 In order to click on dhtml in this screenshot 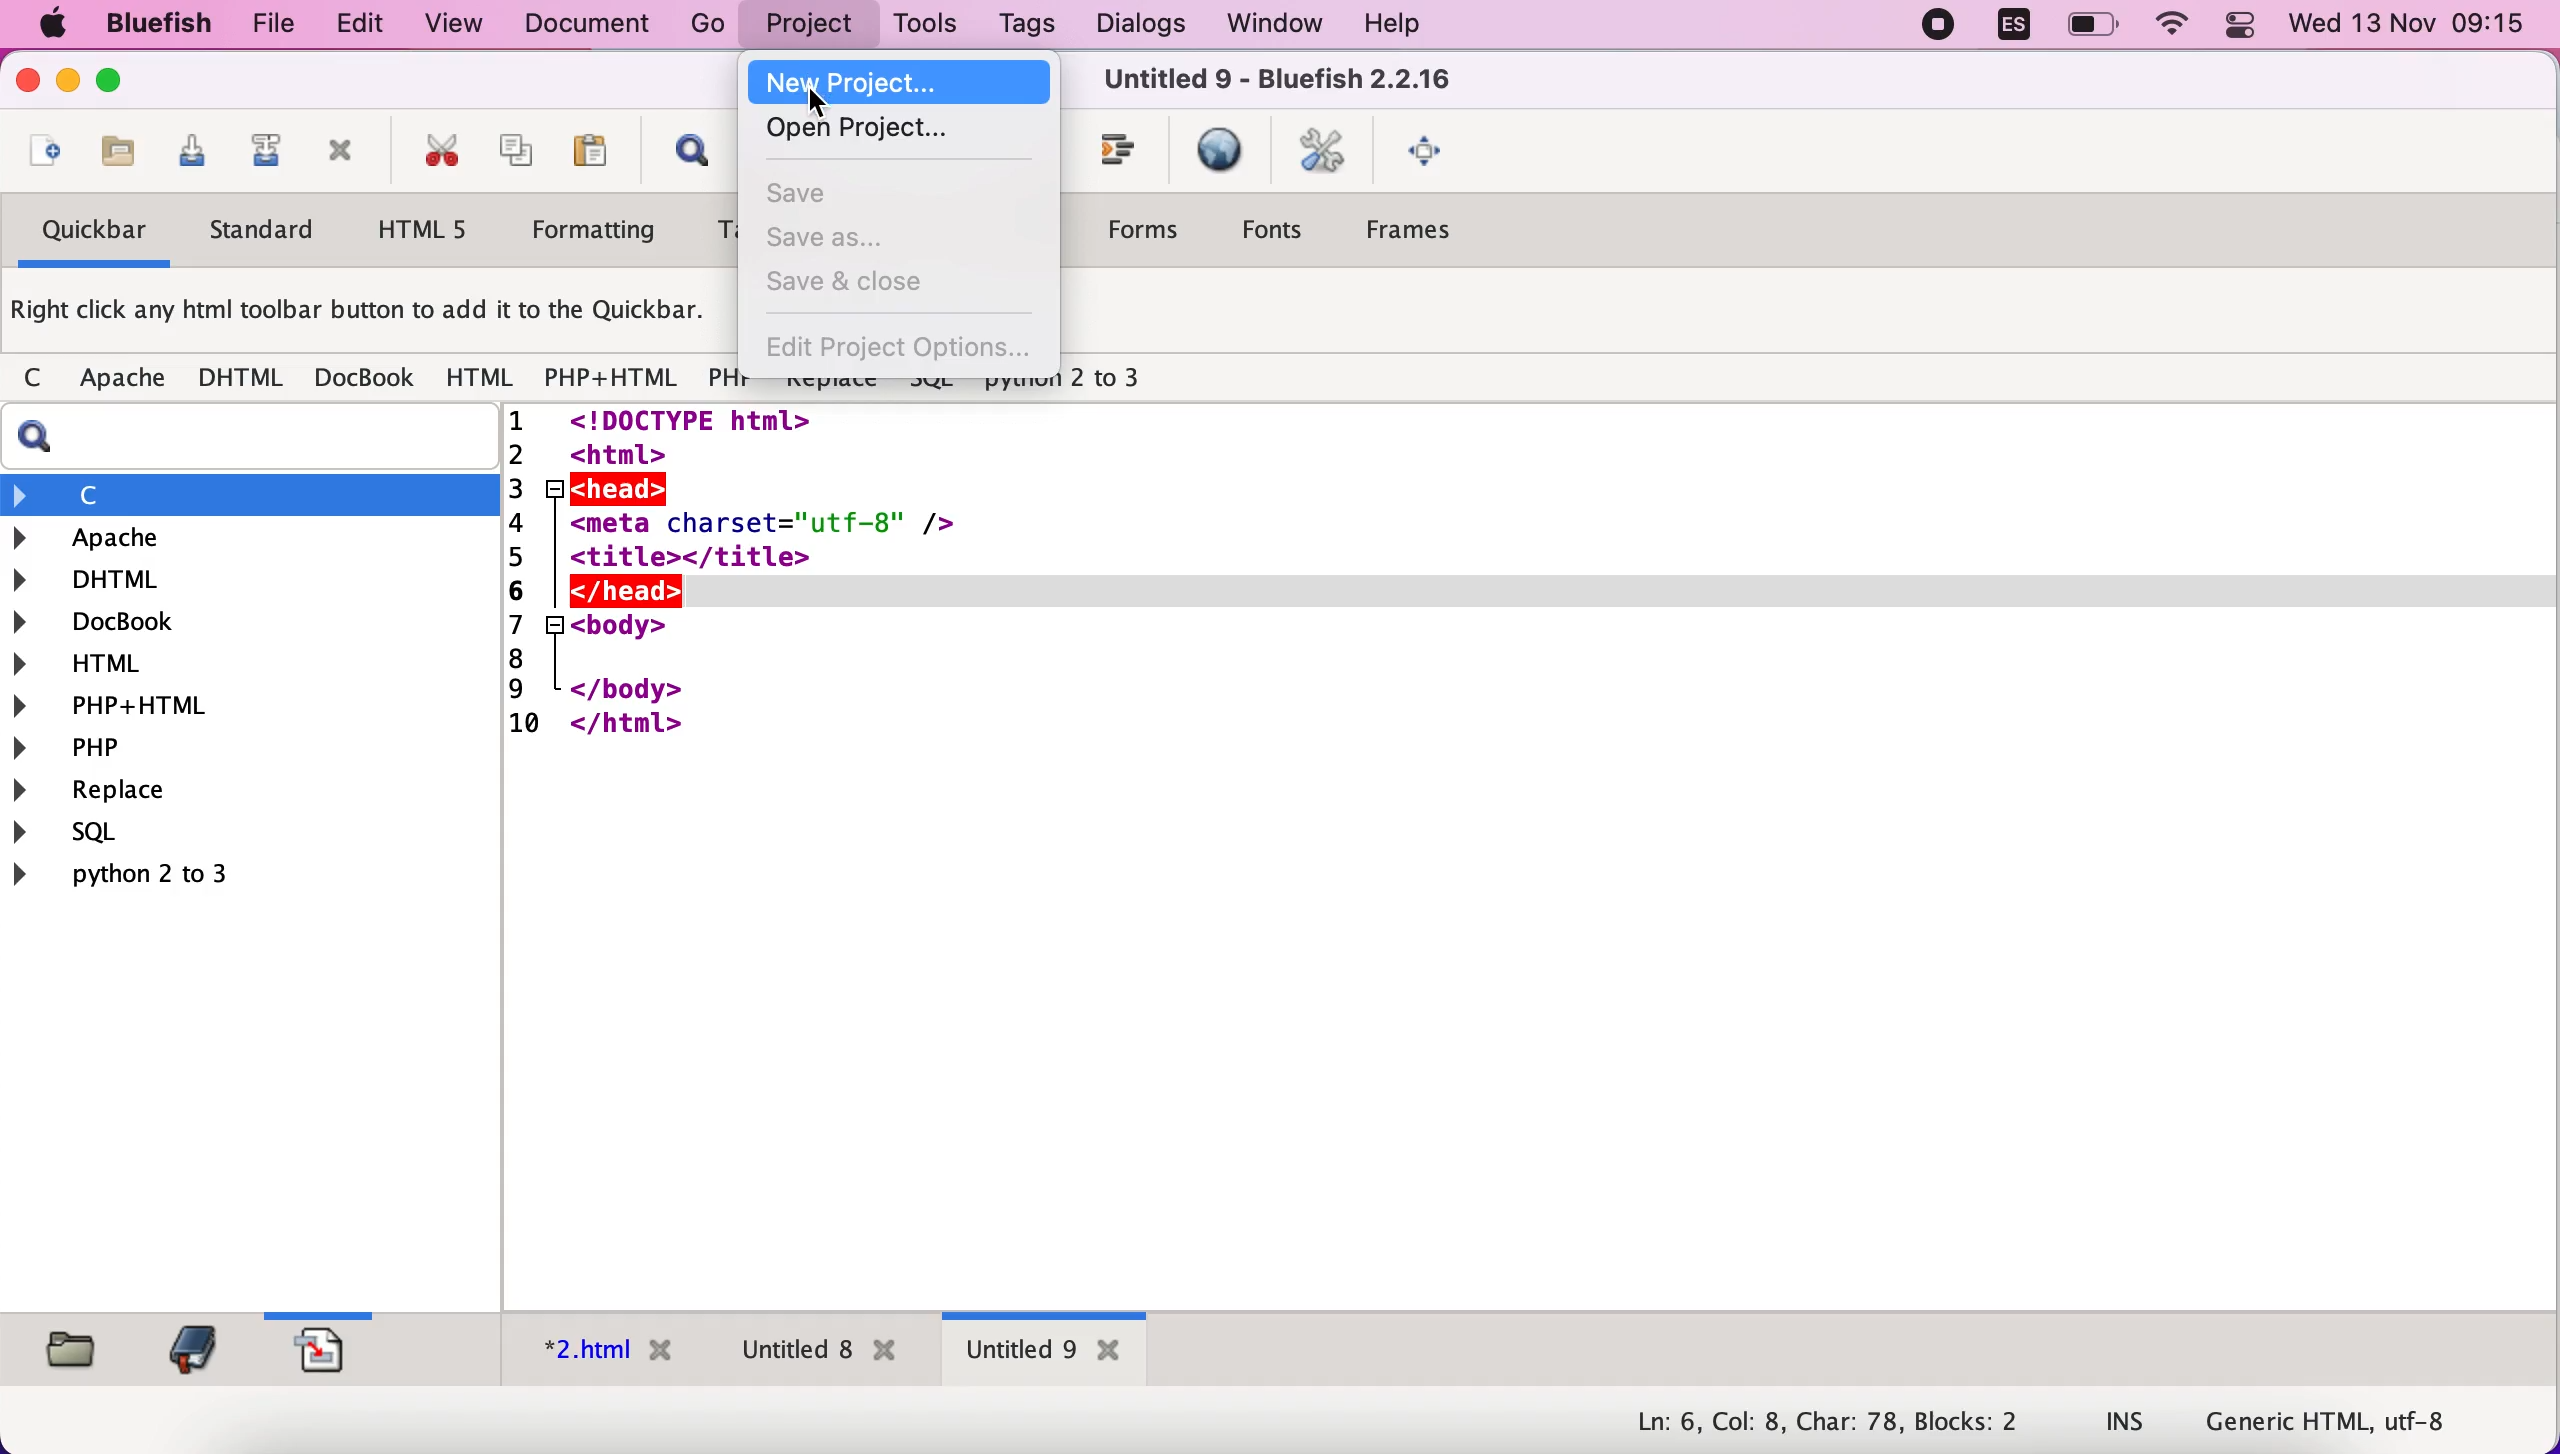, I will do `click(251, 576)`.